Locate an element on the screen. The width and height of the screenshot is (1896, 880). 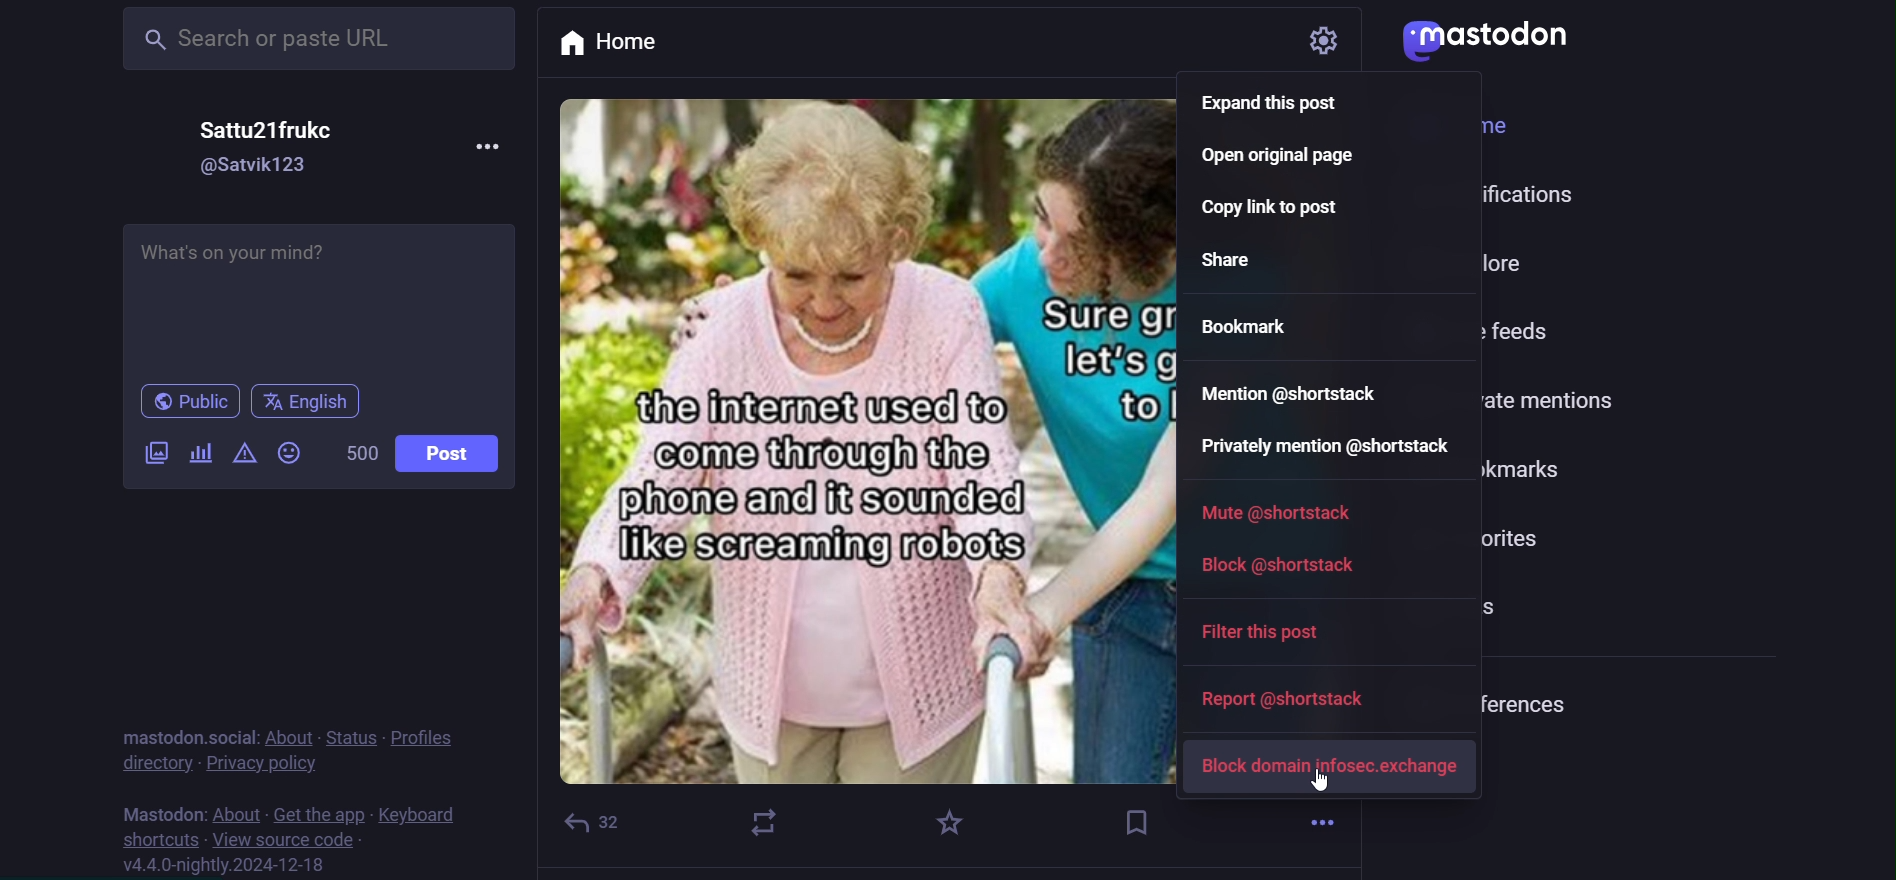
reply is located at coordinates (598, 822).